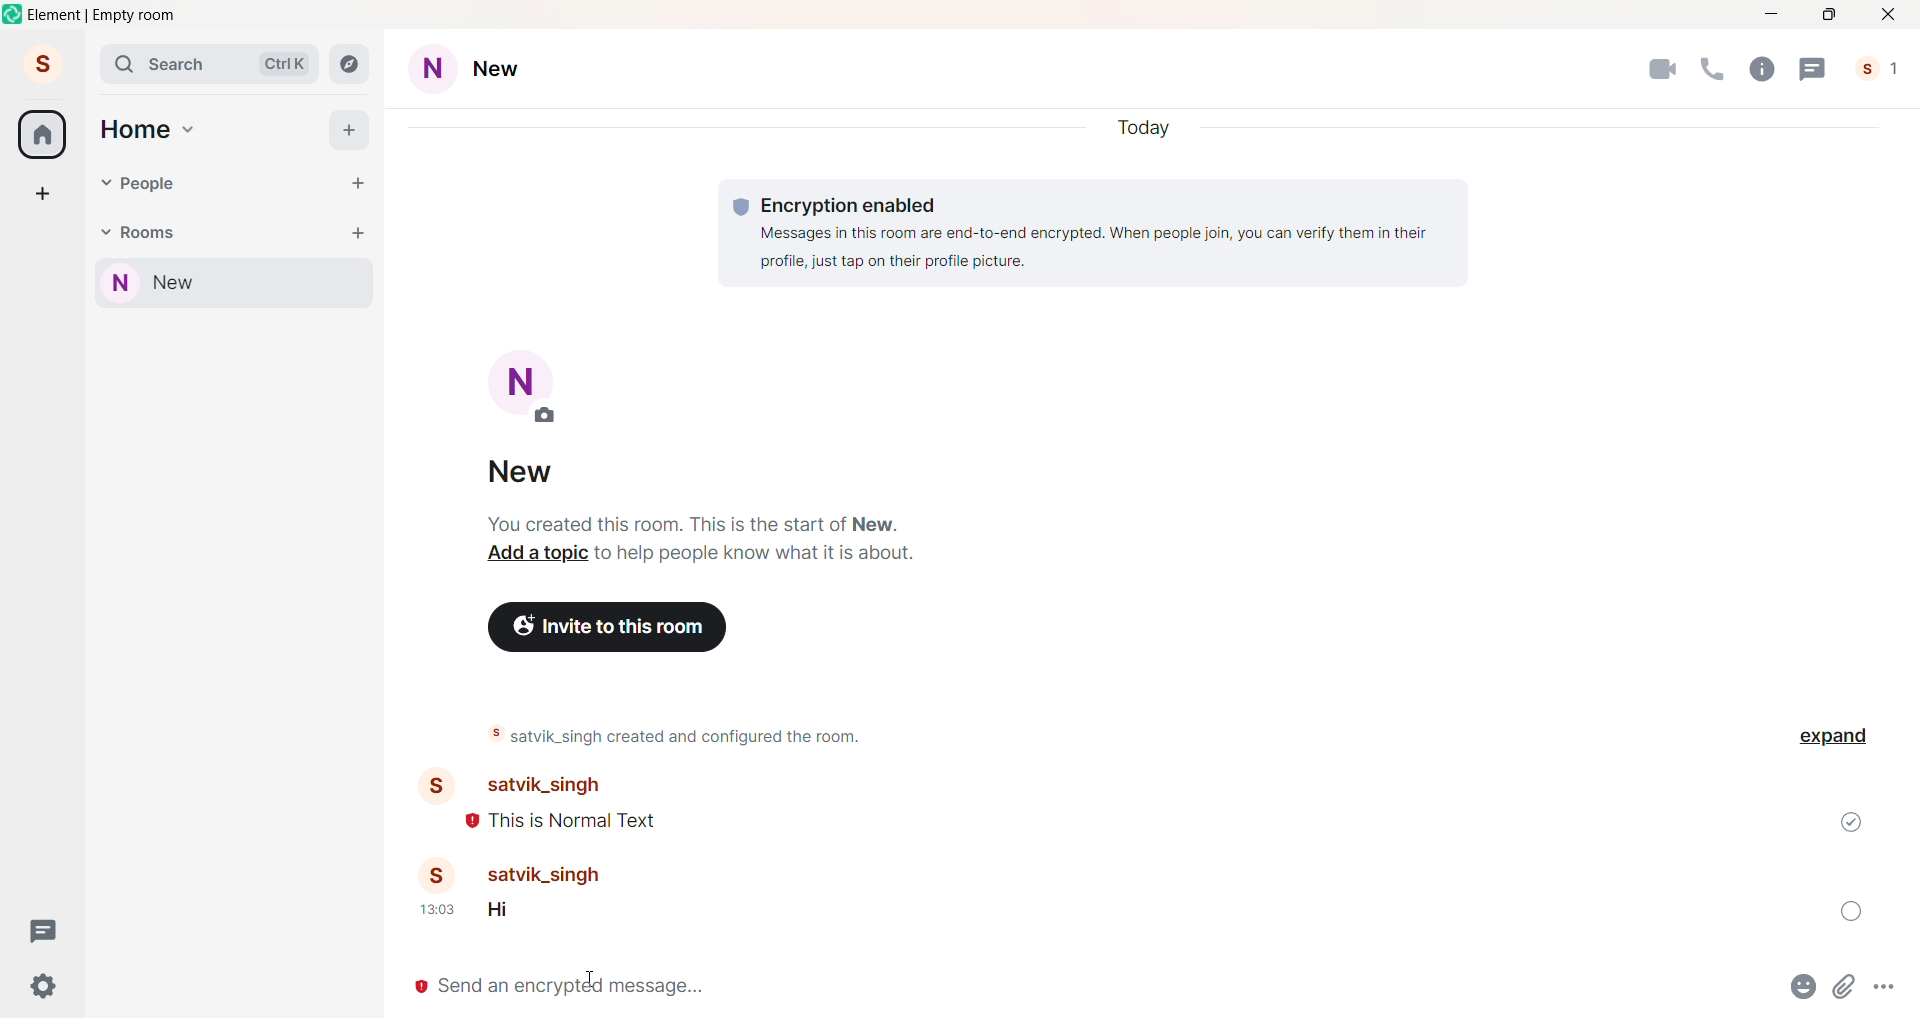 The height and width of the screenshot is (1018, 1920). What do you see at coordinates (528, 385) in the screenshot?
I see `Add Room Picture` at bounding box center [528, 385].